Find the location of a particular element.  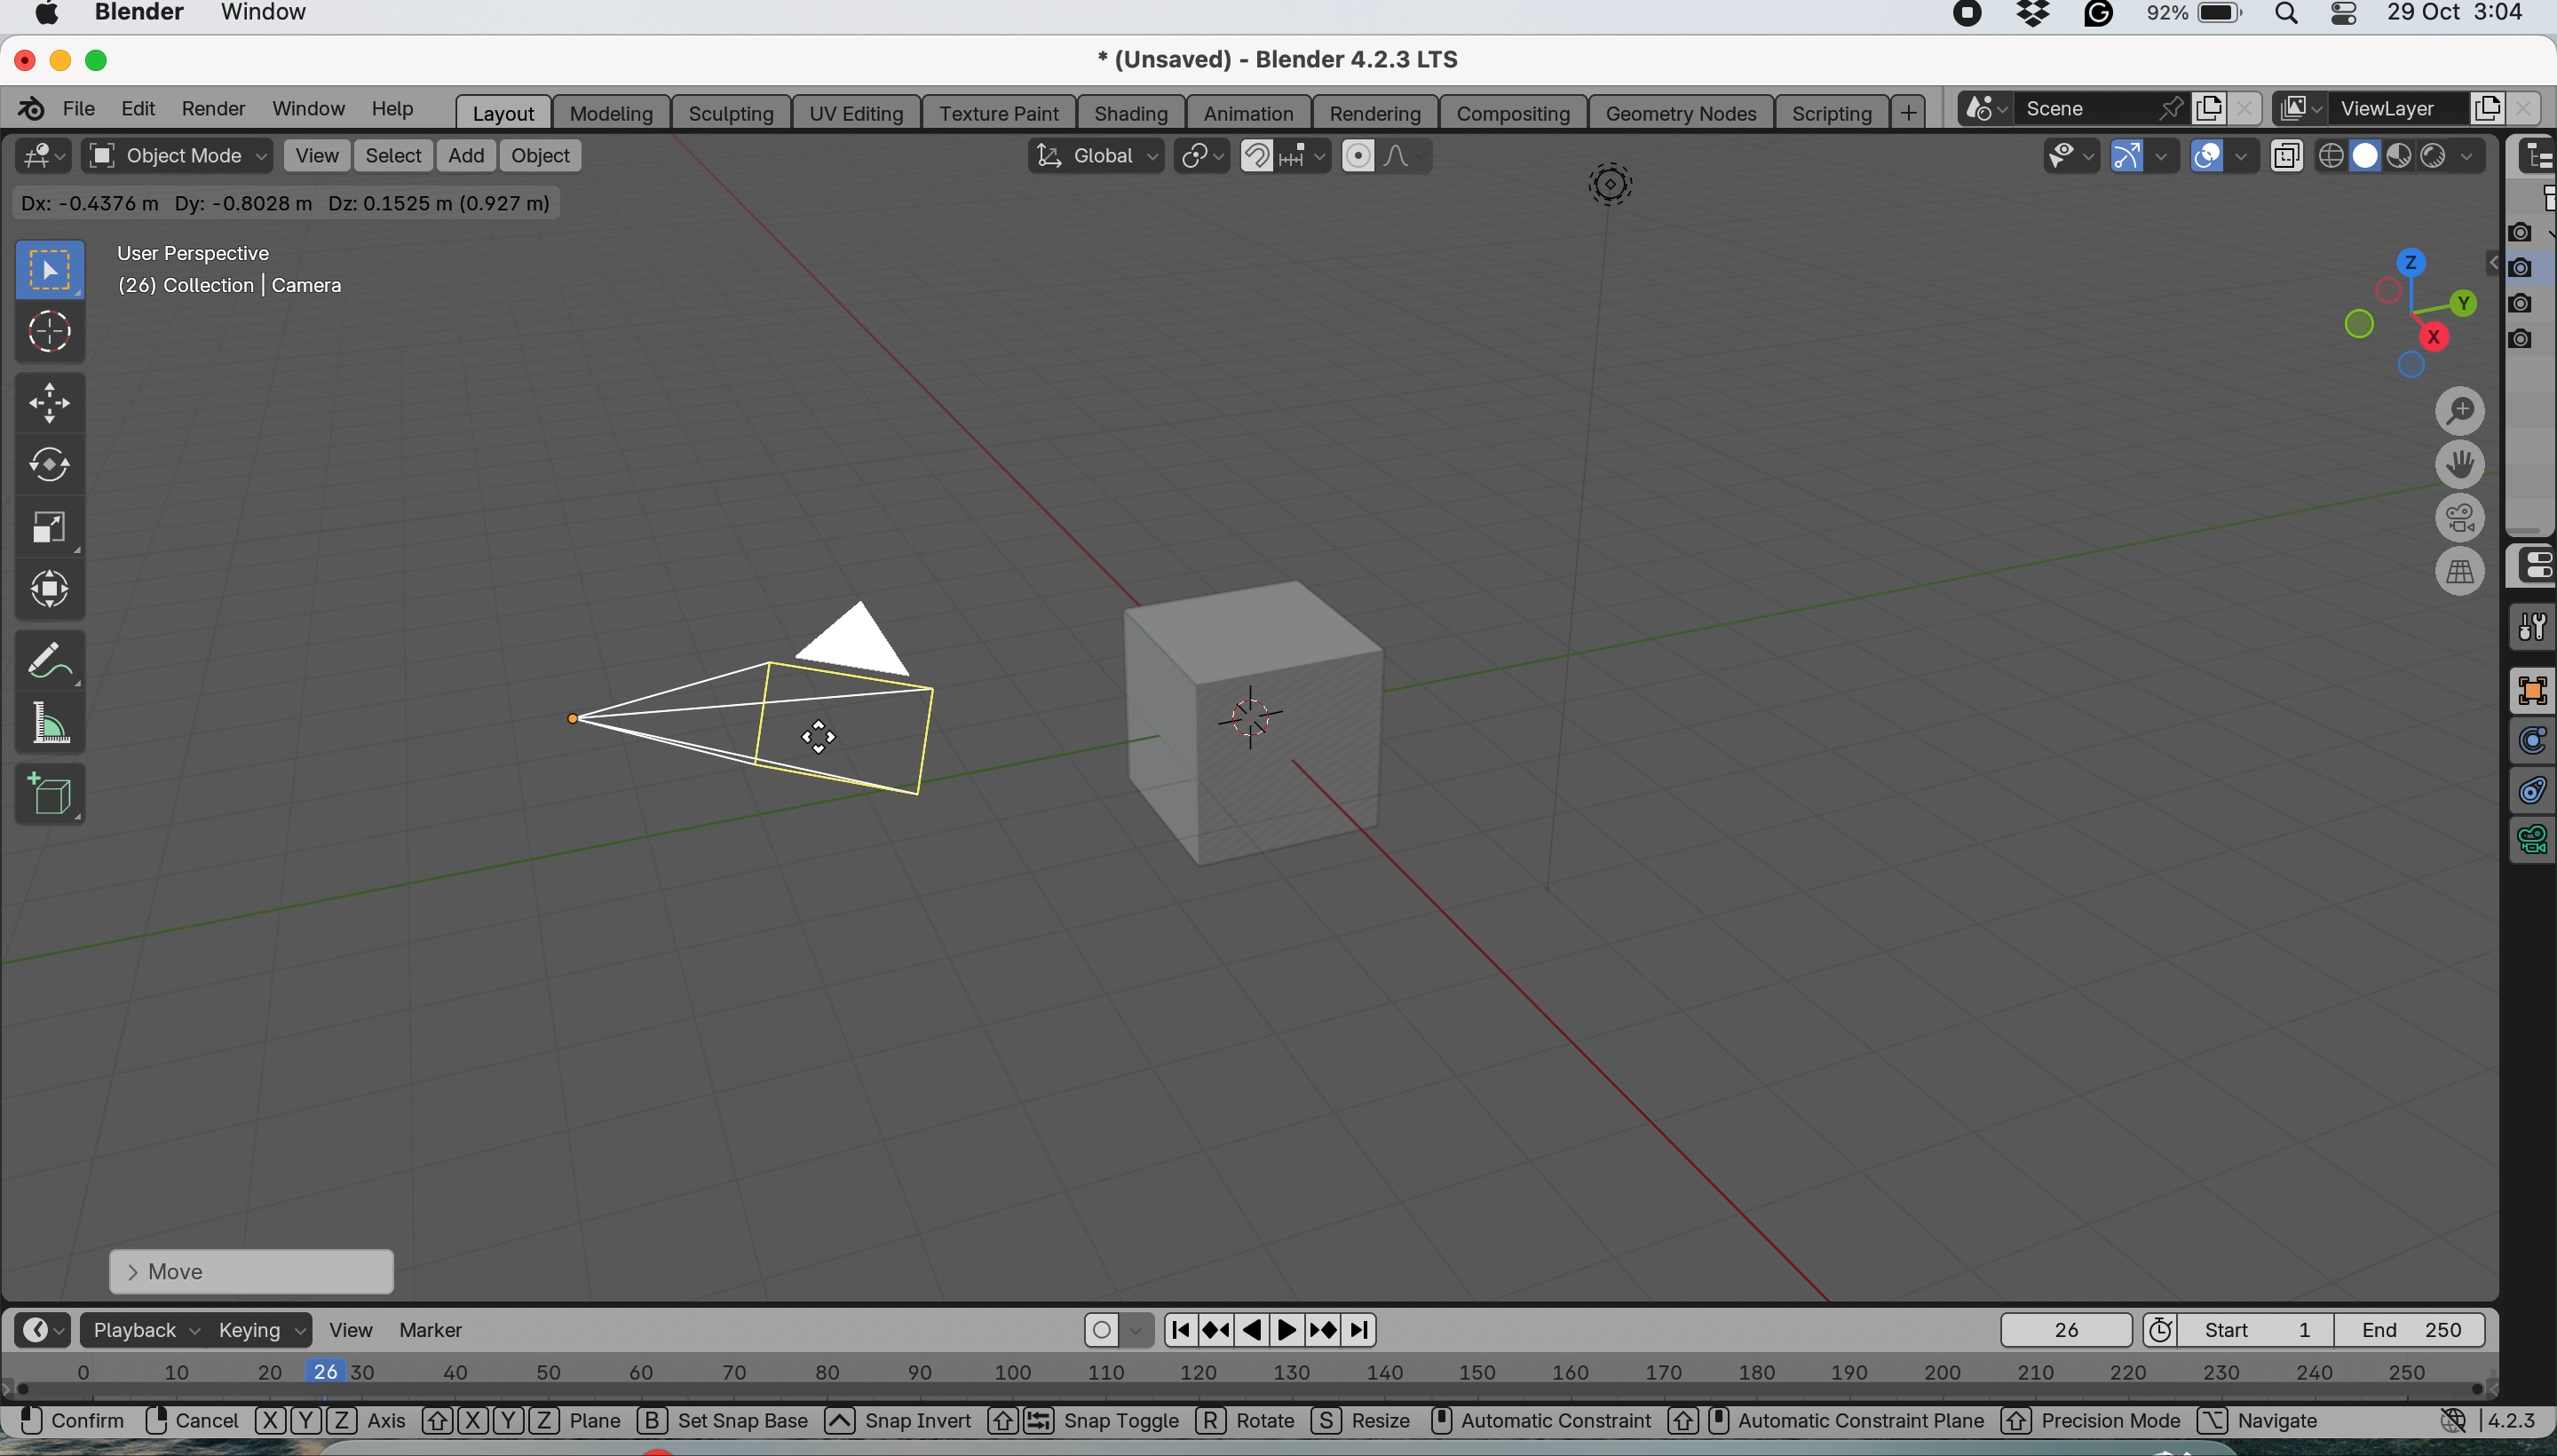

pause is located at coordinates (1255, 1331).